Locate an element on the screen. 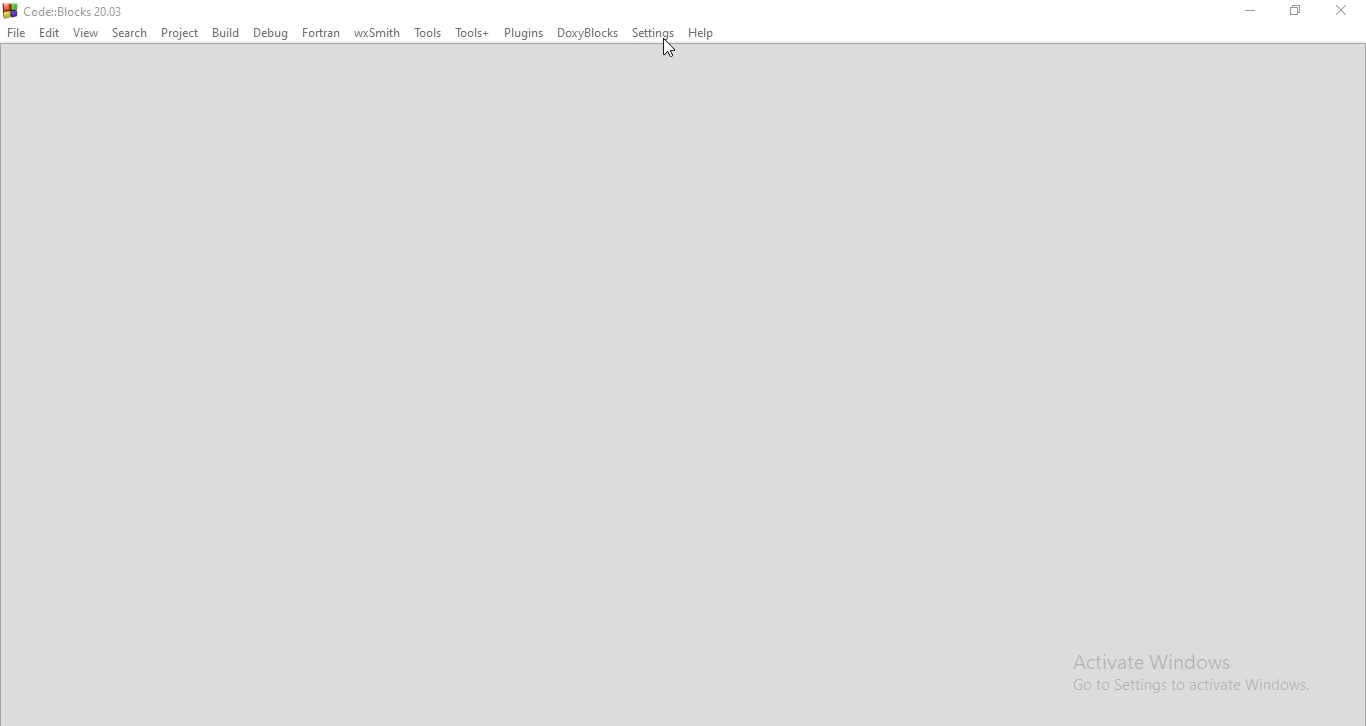 Image resolution: width=1366 pixels, height=726 pixels. Cursor is located at coordinates (668, 49).